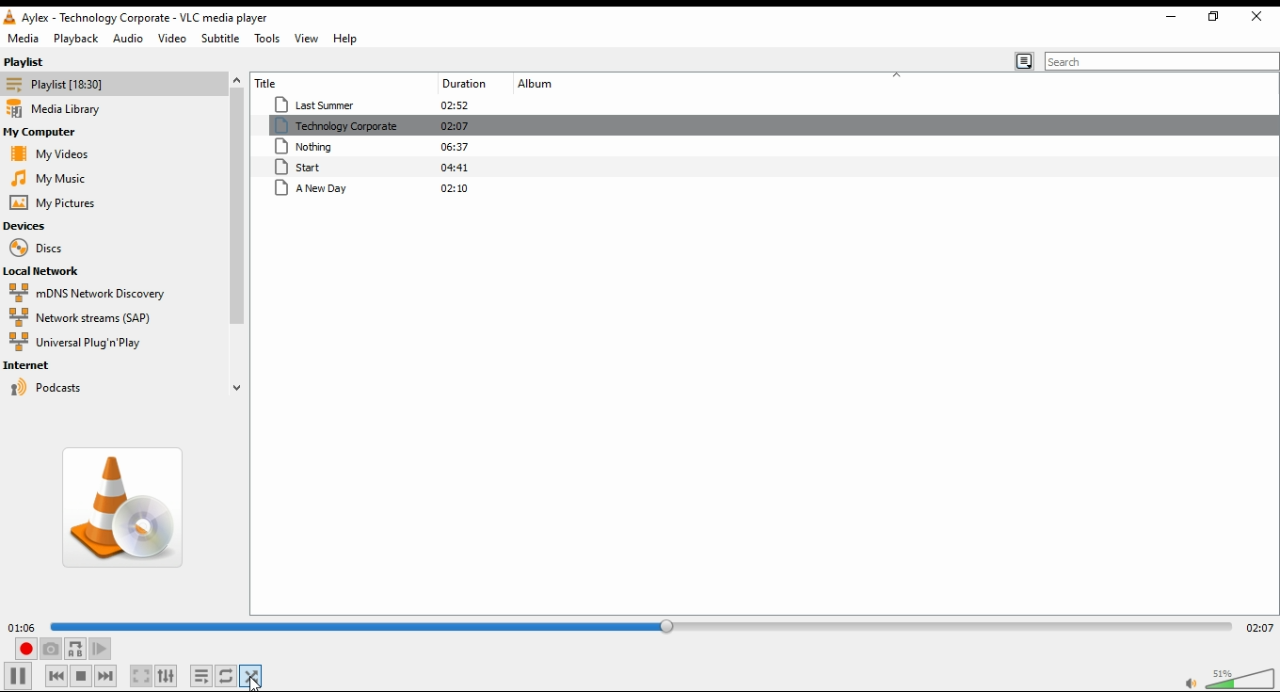  I want to click on frame by frame, so click(103, 649).